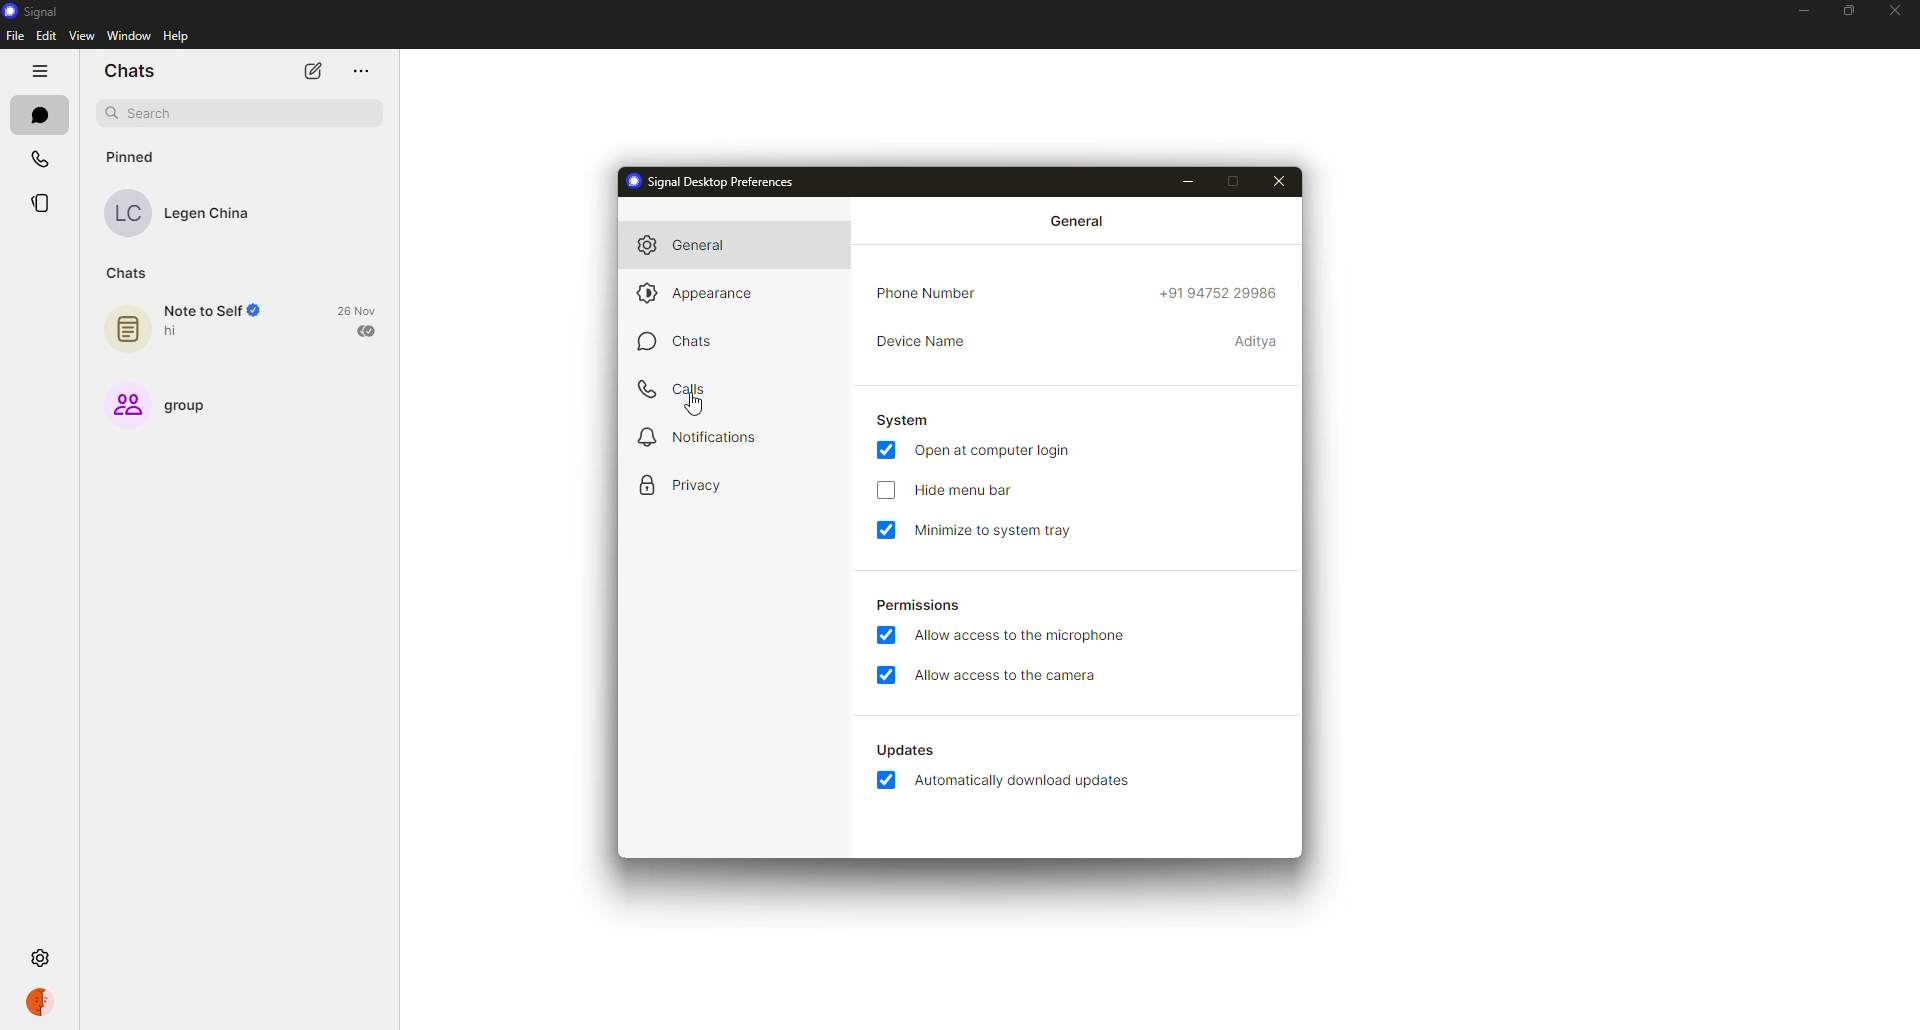 The image size is (1920, 1030). What do you see at coordinates (1851, 10) in the screenshot?
I see `maximize` at bounding box center [1851, 10].